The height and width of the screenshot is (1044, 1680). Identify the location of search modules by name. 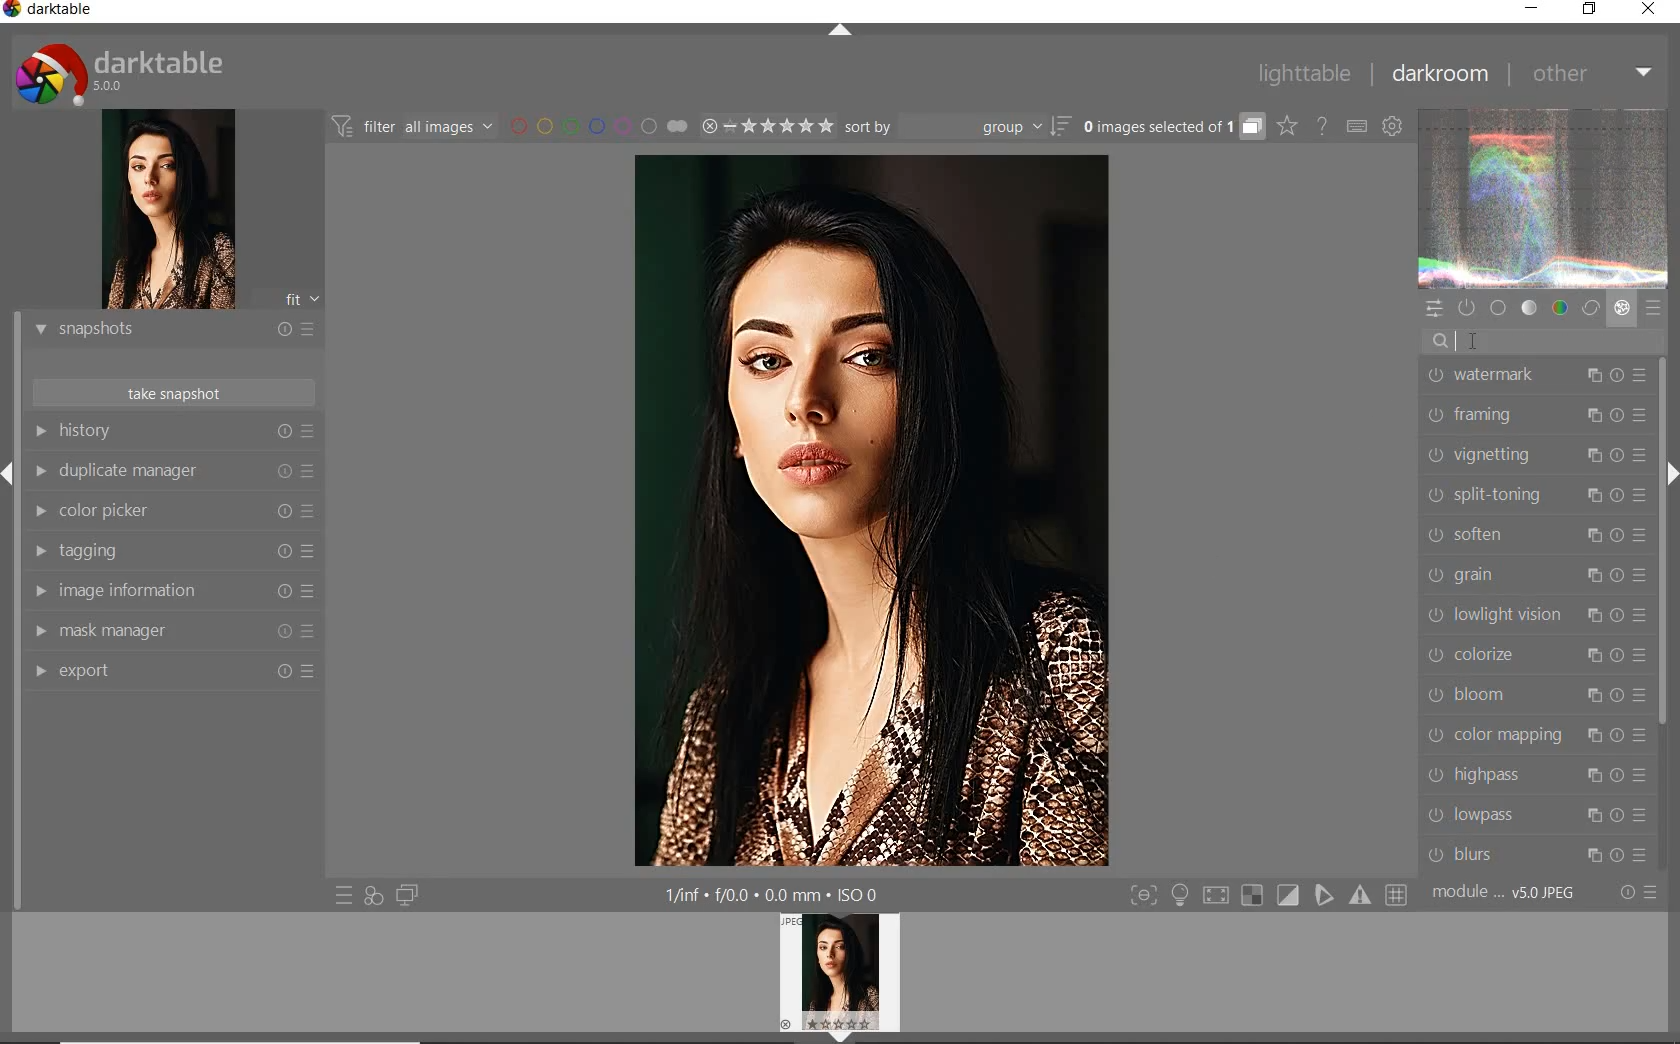
(1544, 341).